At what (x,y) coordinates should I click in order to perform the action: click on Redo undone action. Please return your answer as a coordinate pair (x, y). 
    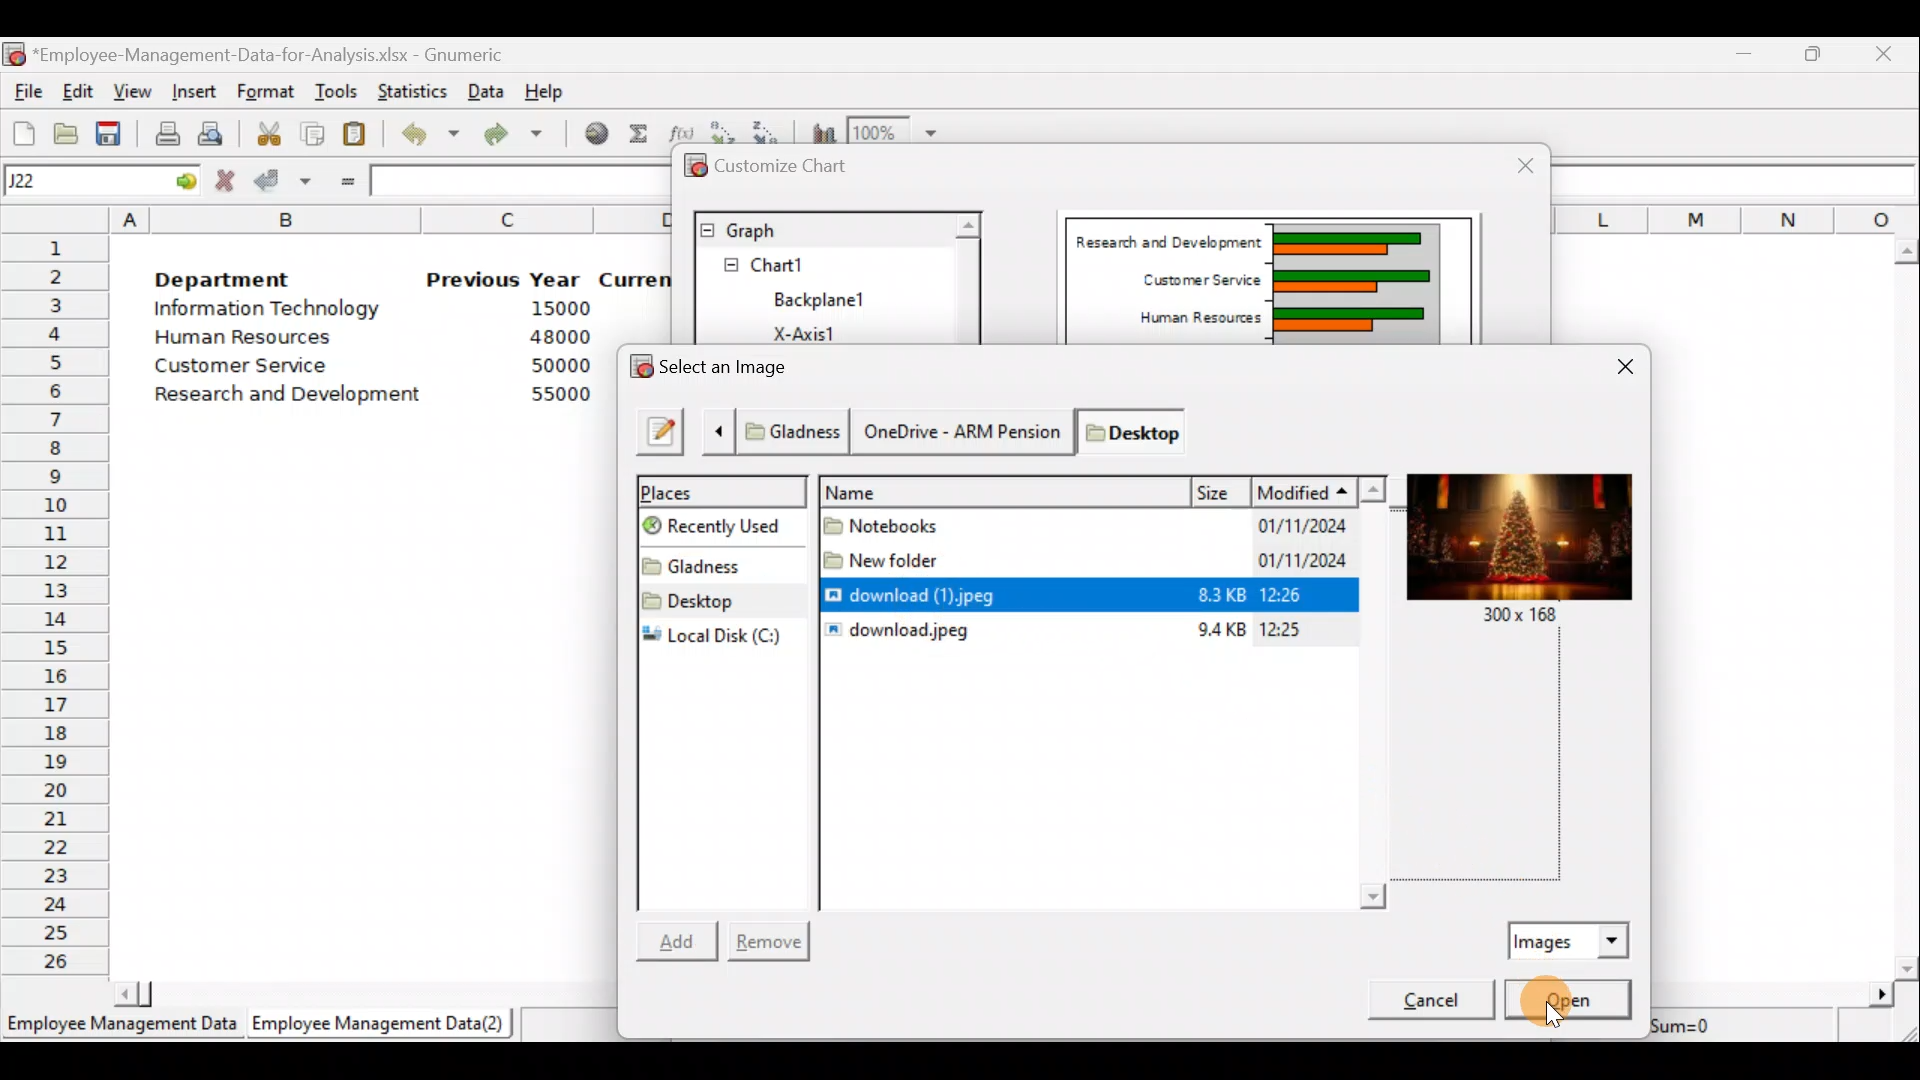
    Looking at the image, I should click on (524, 136).